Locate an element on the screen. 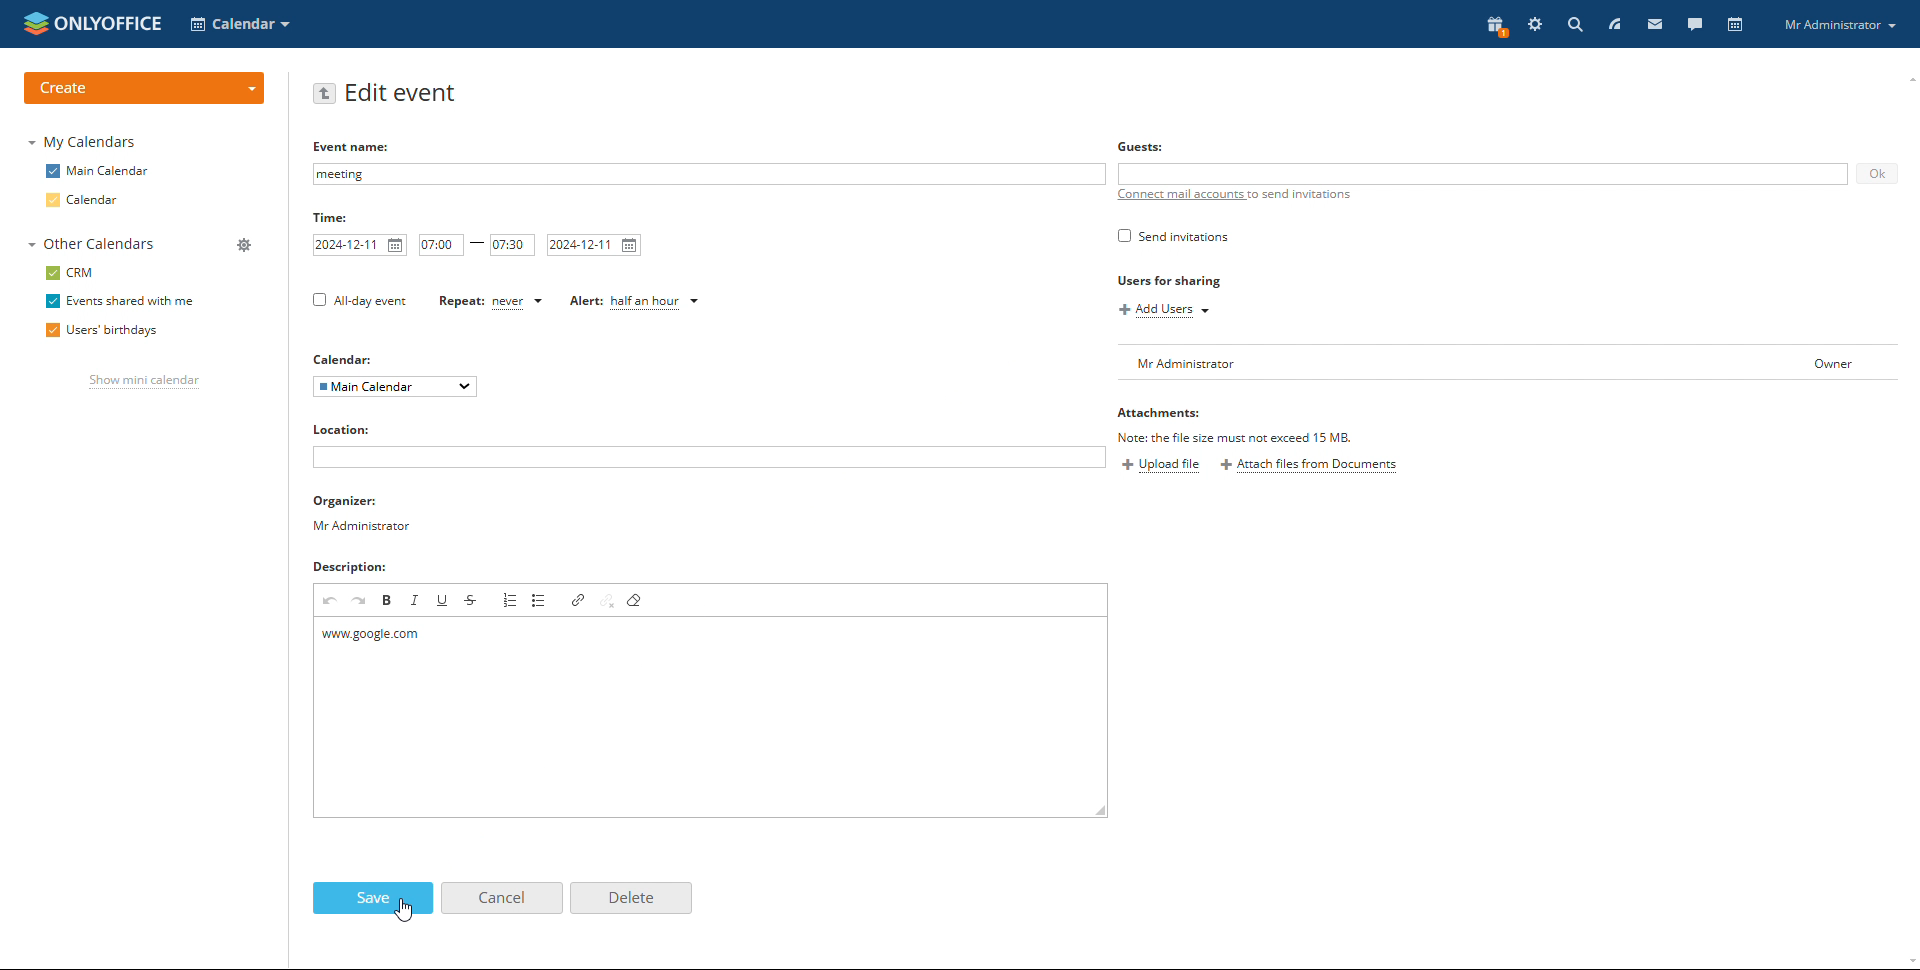  link is located at coordinates (579, 600).